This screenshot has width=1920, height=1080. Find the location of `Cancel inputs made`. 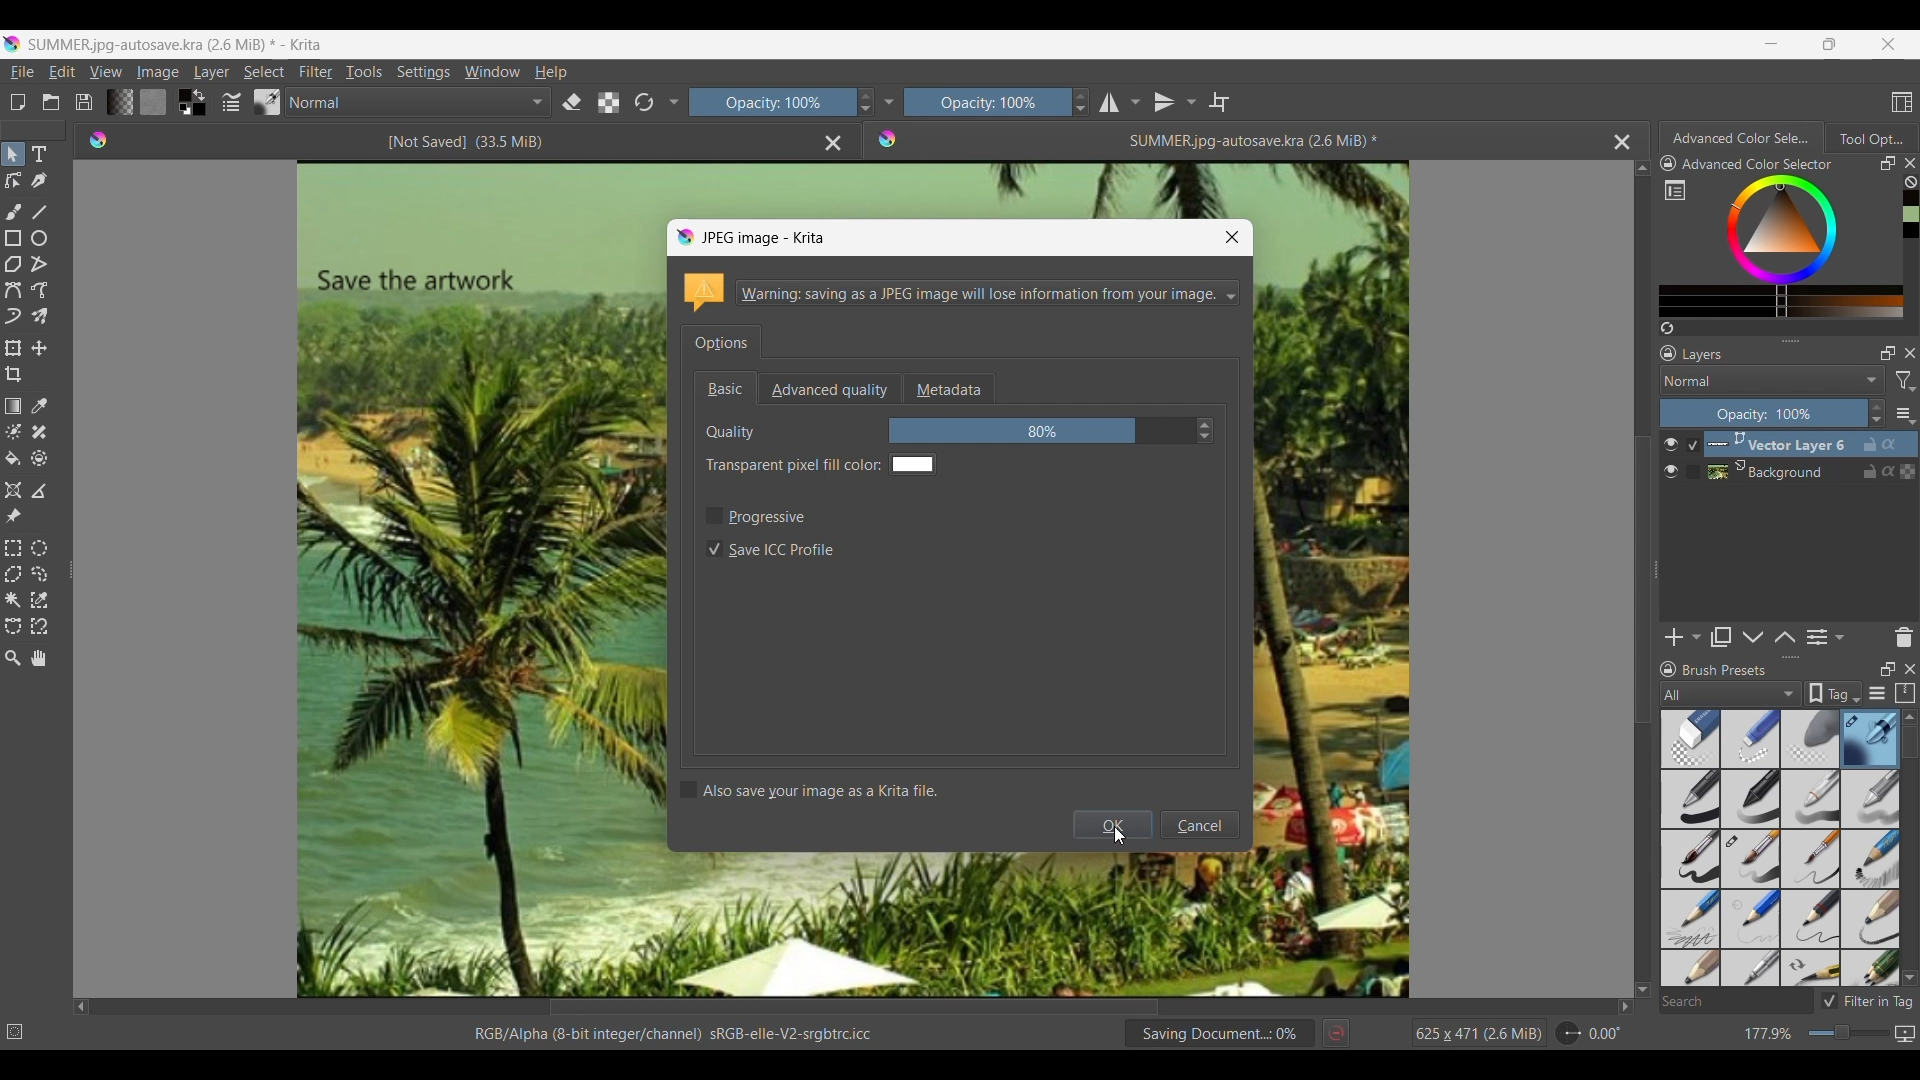

Cancel inputs made is located at coordinates (1199, 825).